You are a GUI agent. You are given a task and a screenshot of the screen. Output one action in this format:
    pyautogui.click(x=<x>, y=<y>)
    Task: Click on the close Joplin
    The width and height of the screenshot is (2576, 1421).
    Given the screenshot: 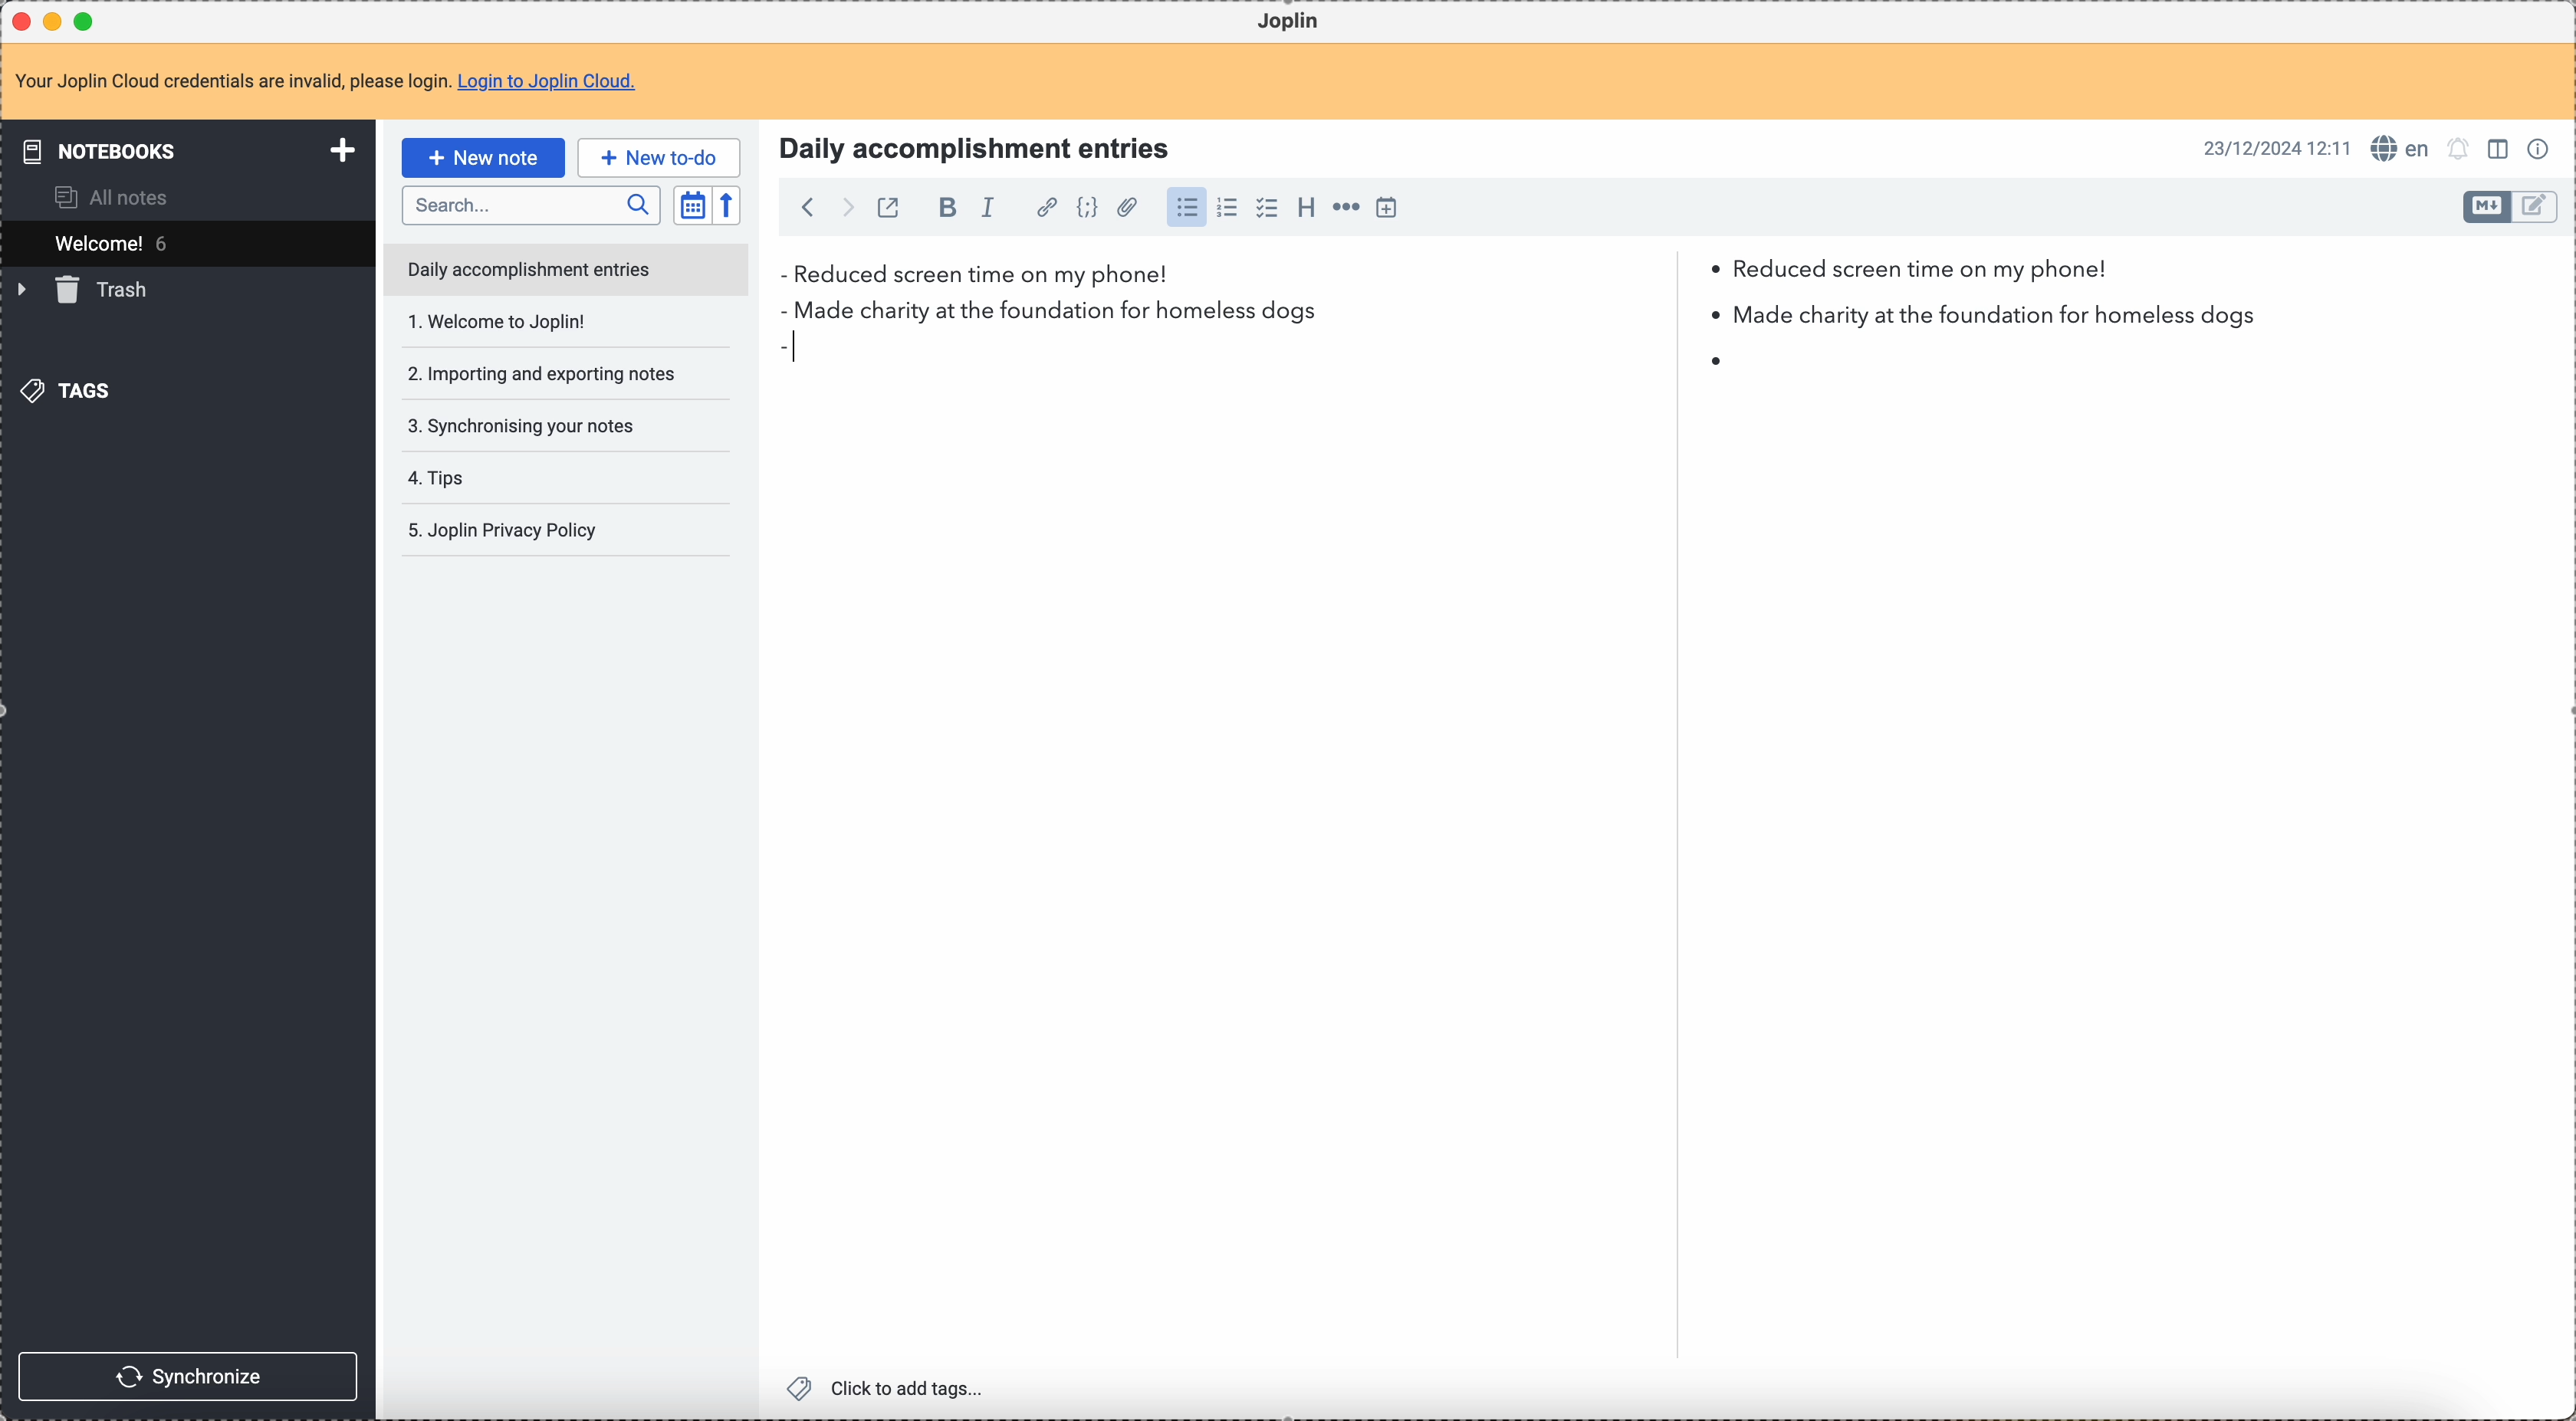 What is the action you would take?
    pyautogui.click(x=24, y=21)
    